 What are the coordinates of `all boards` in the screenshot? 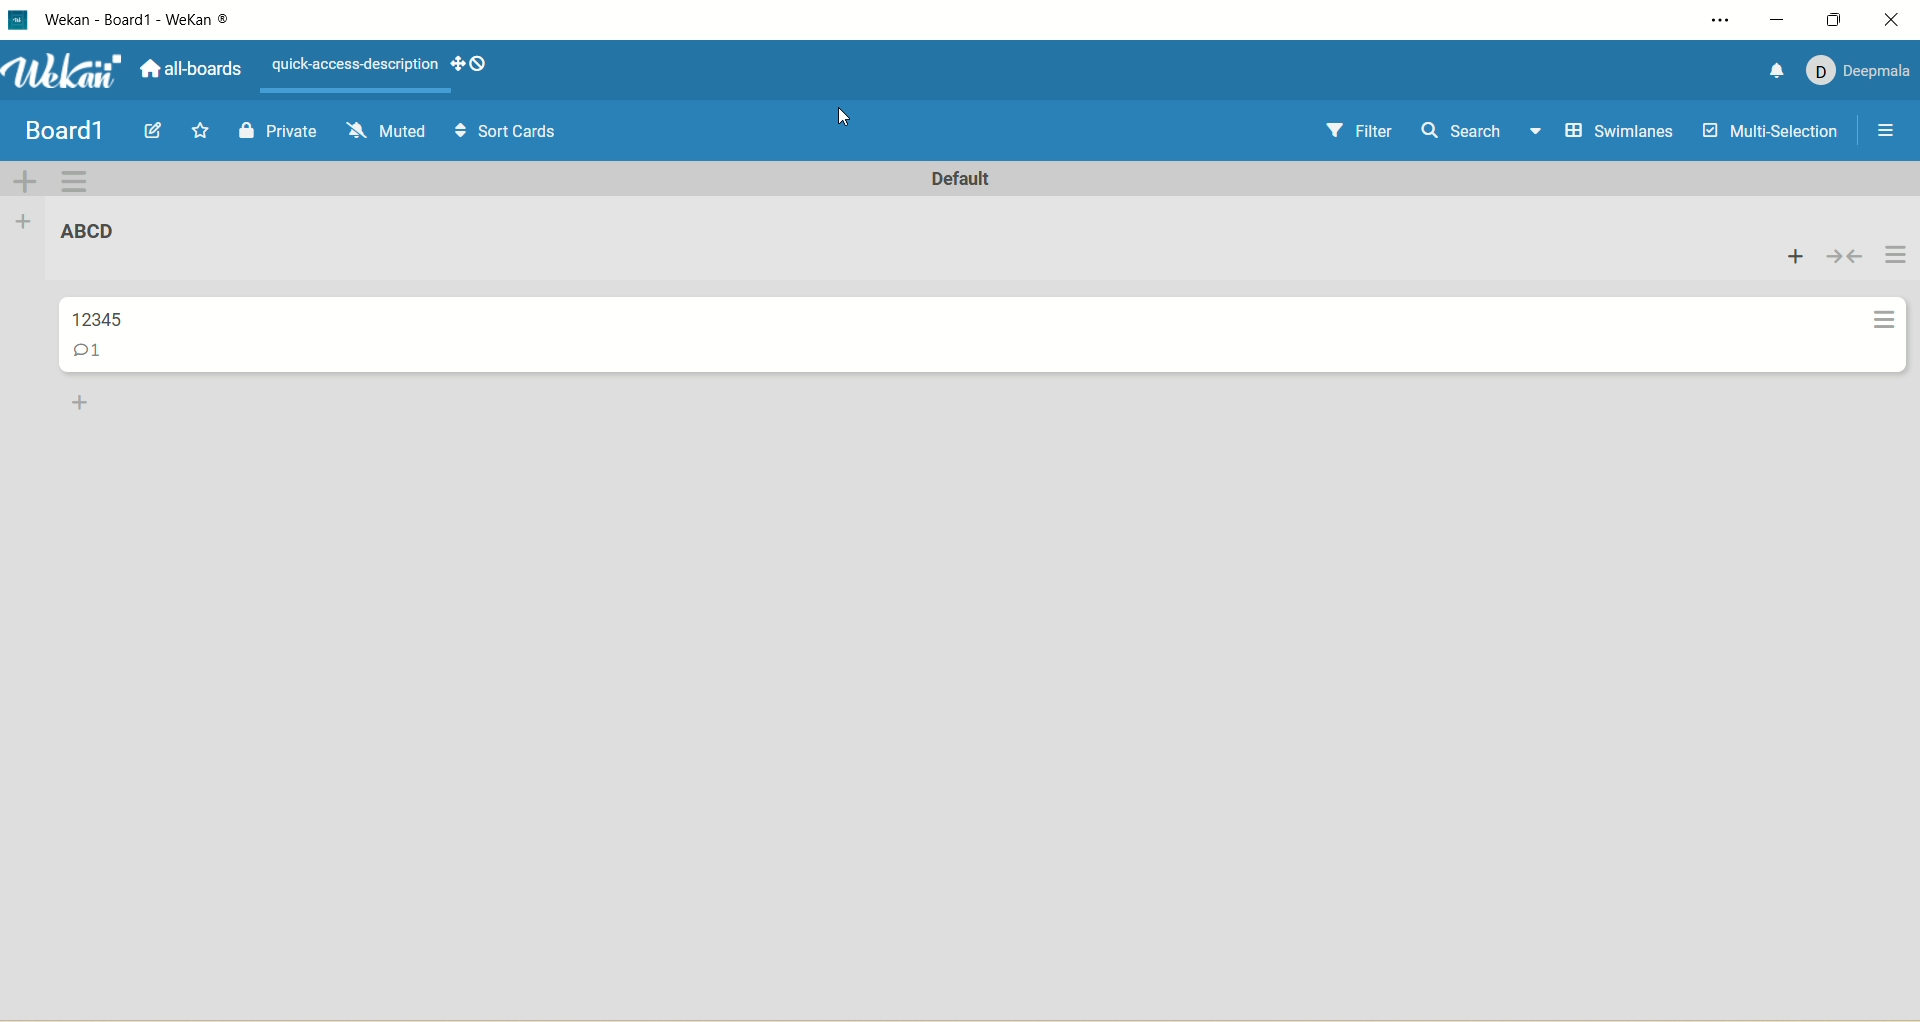 It's located at (189, 72).